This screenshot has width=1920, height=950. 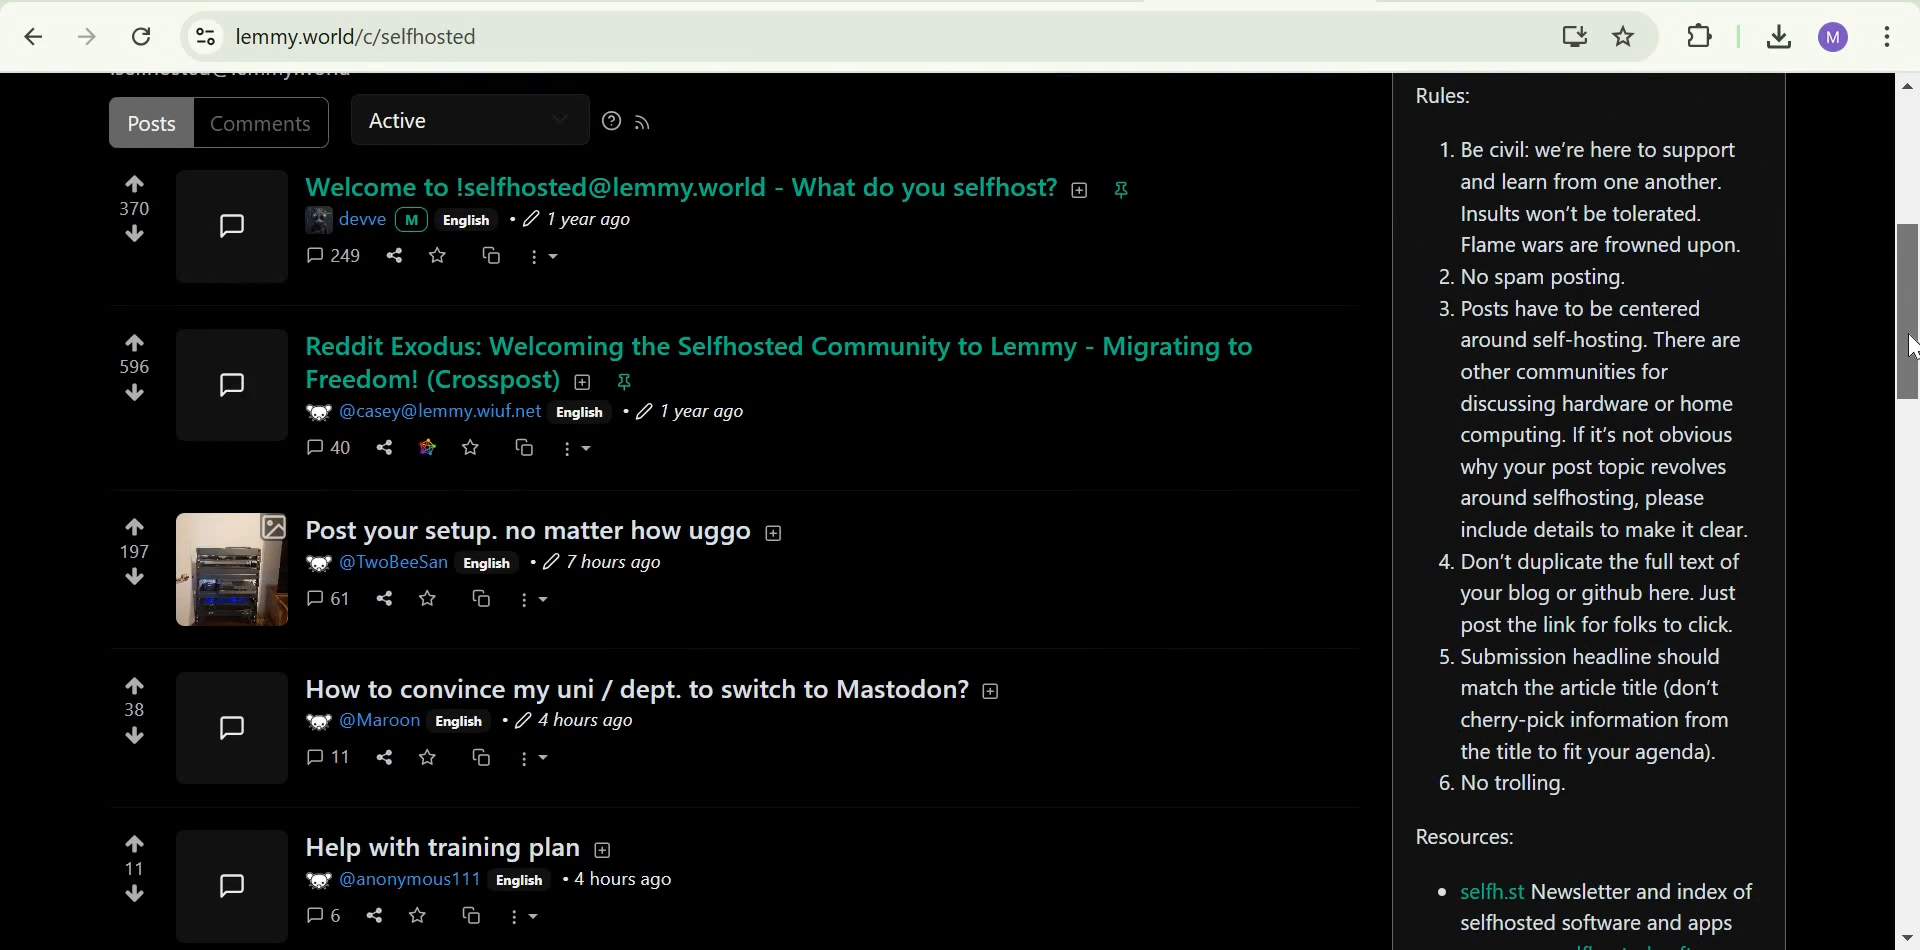 I want to click on upvote, so click(x=136, y=686).